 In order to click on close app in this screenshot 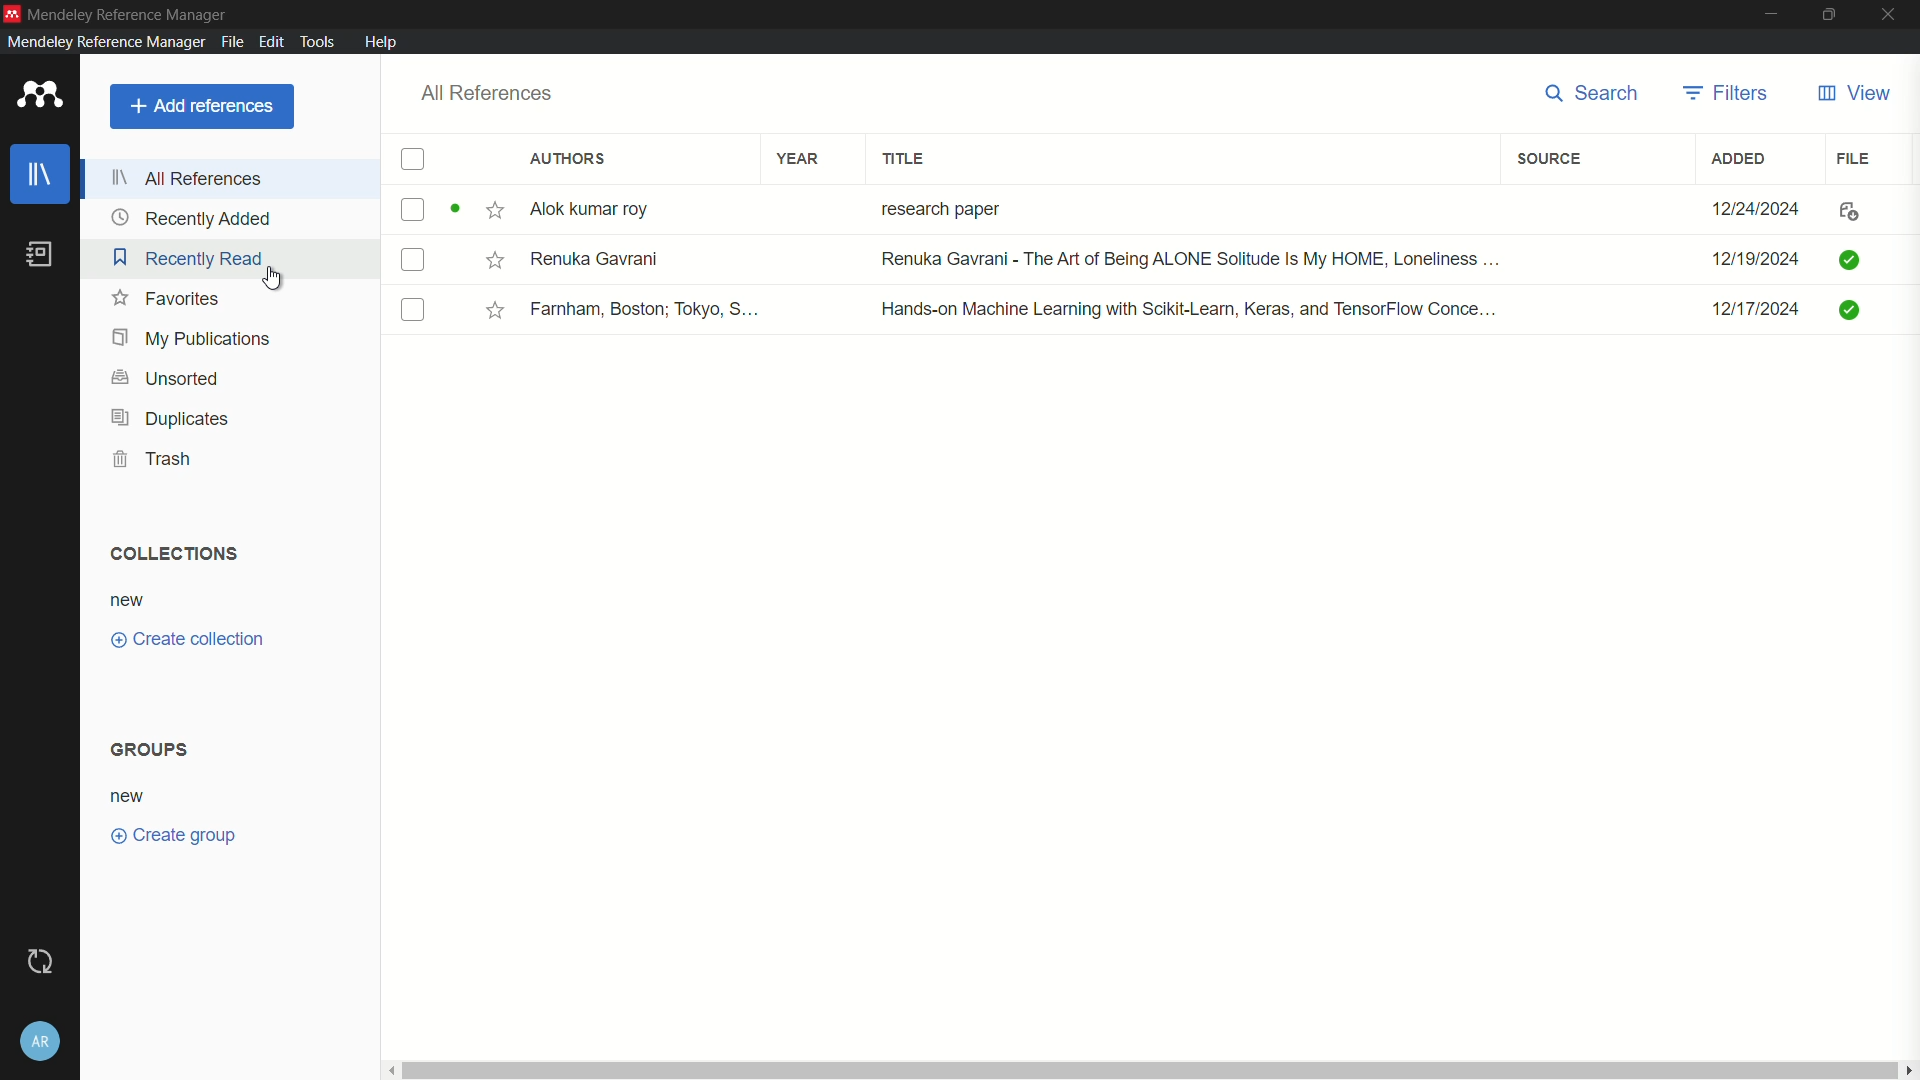, I will do `click(1889, 13)`.